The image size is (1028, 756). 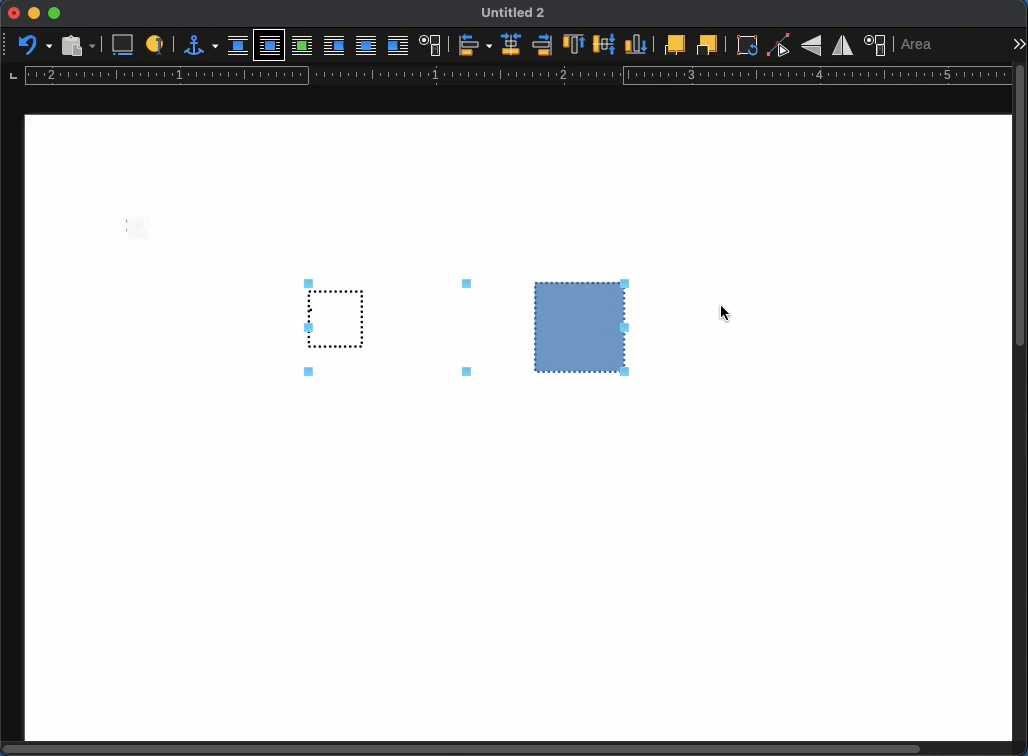 What do you see at coordinates (513, 44) in the screenshot?
I see `centered` at bounding box center [513, 44].